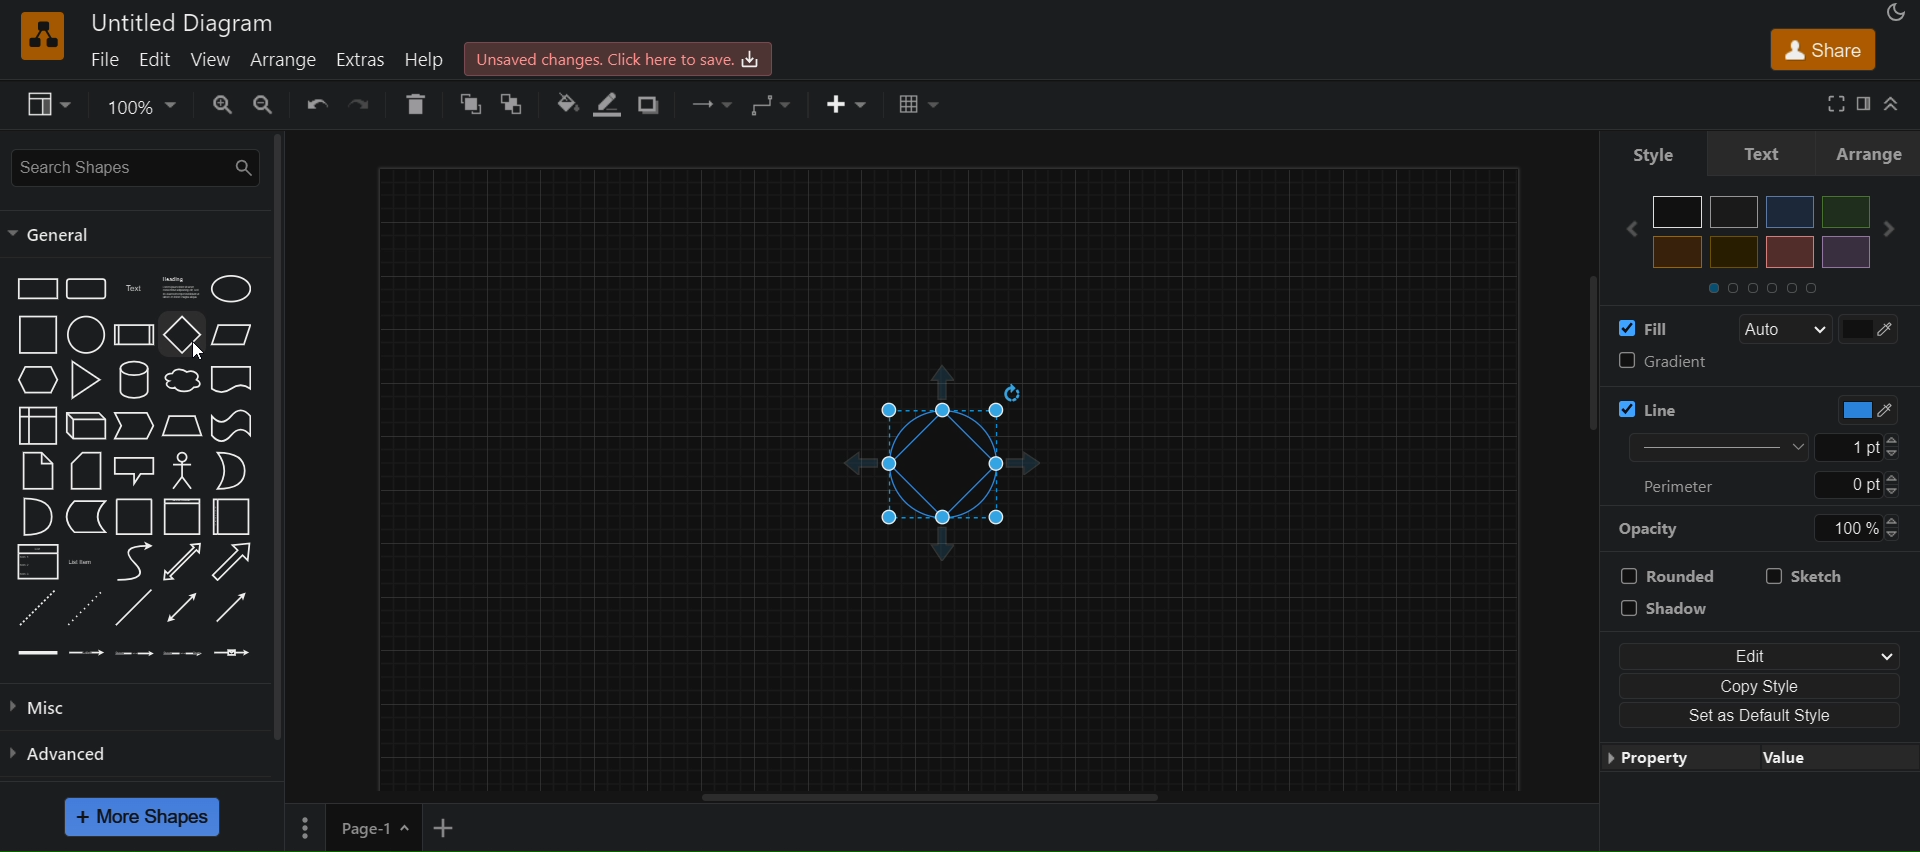 This screenshot has width=1920, height=852. Describe the element at coordinates (772, 104) in the screenshot. I see `waypoints` at that location.